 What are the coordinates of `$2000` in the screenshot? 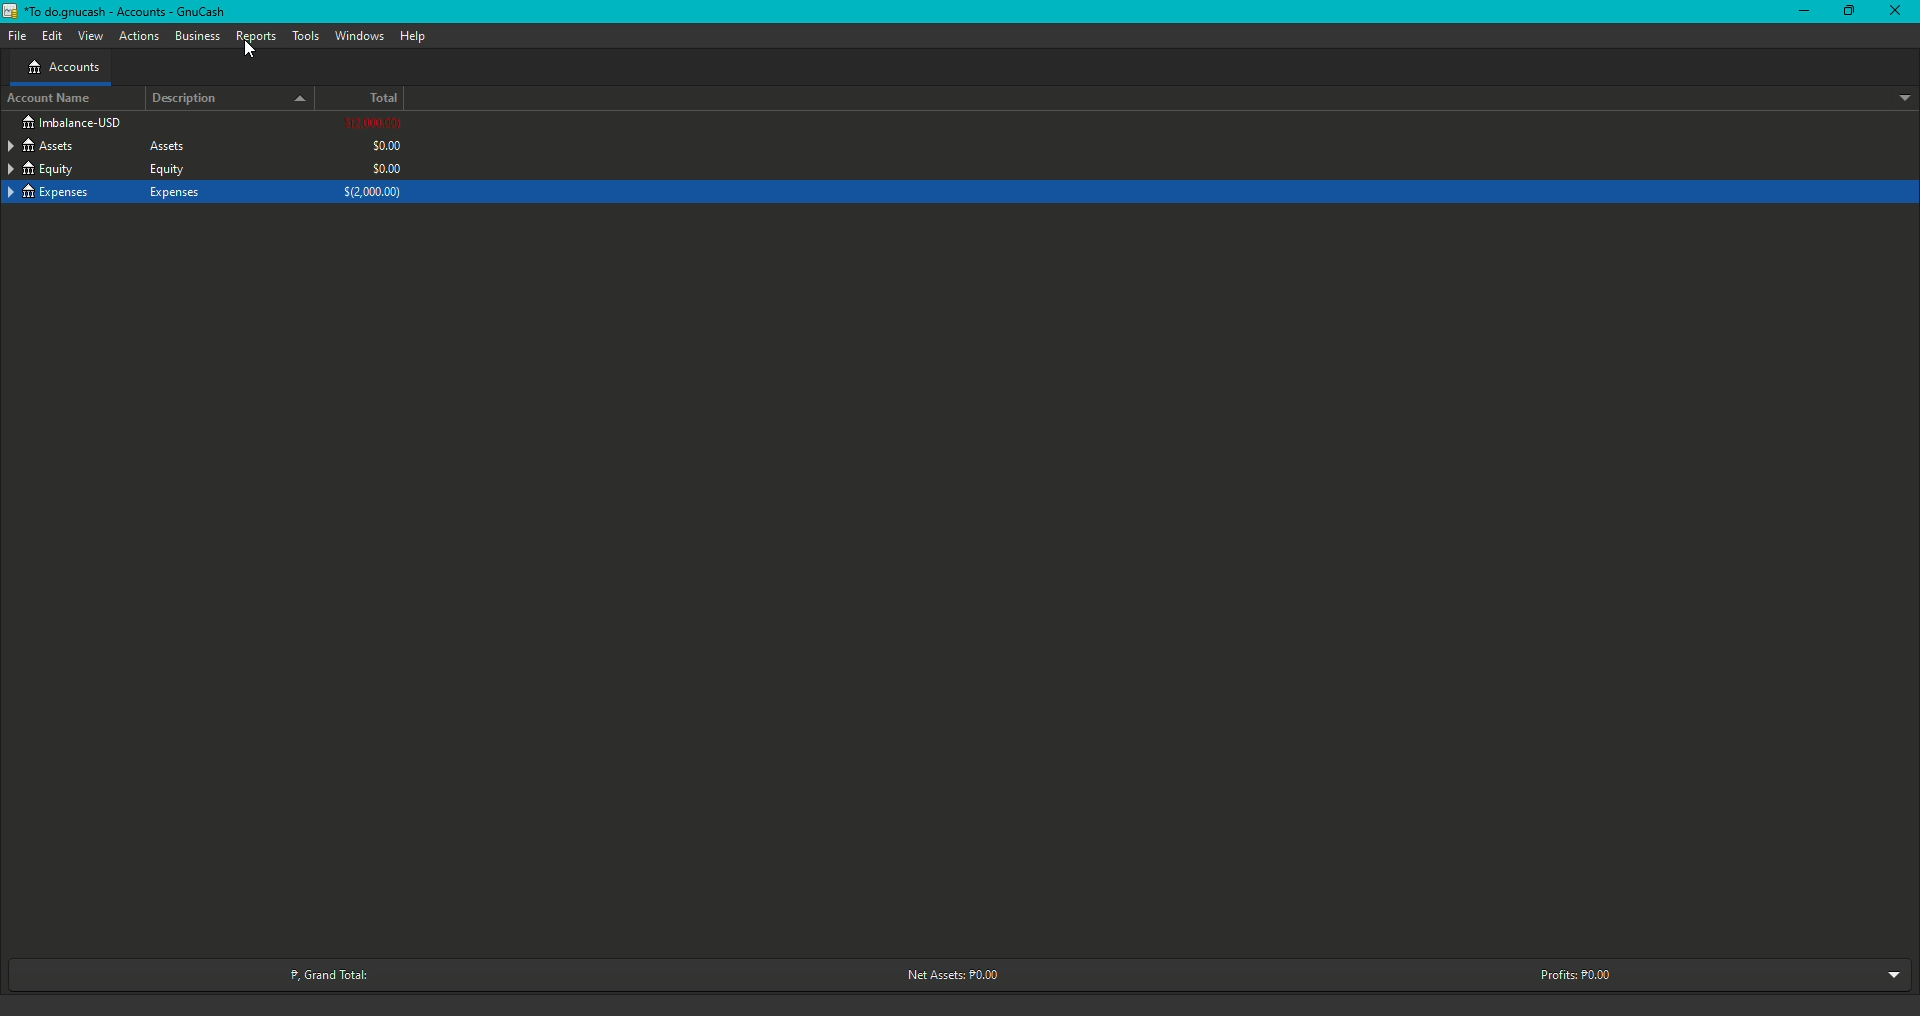 It's located at (377, 123).